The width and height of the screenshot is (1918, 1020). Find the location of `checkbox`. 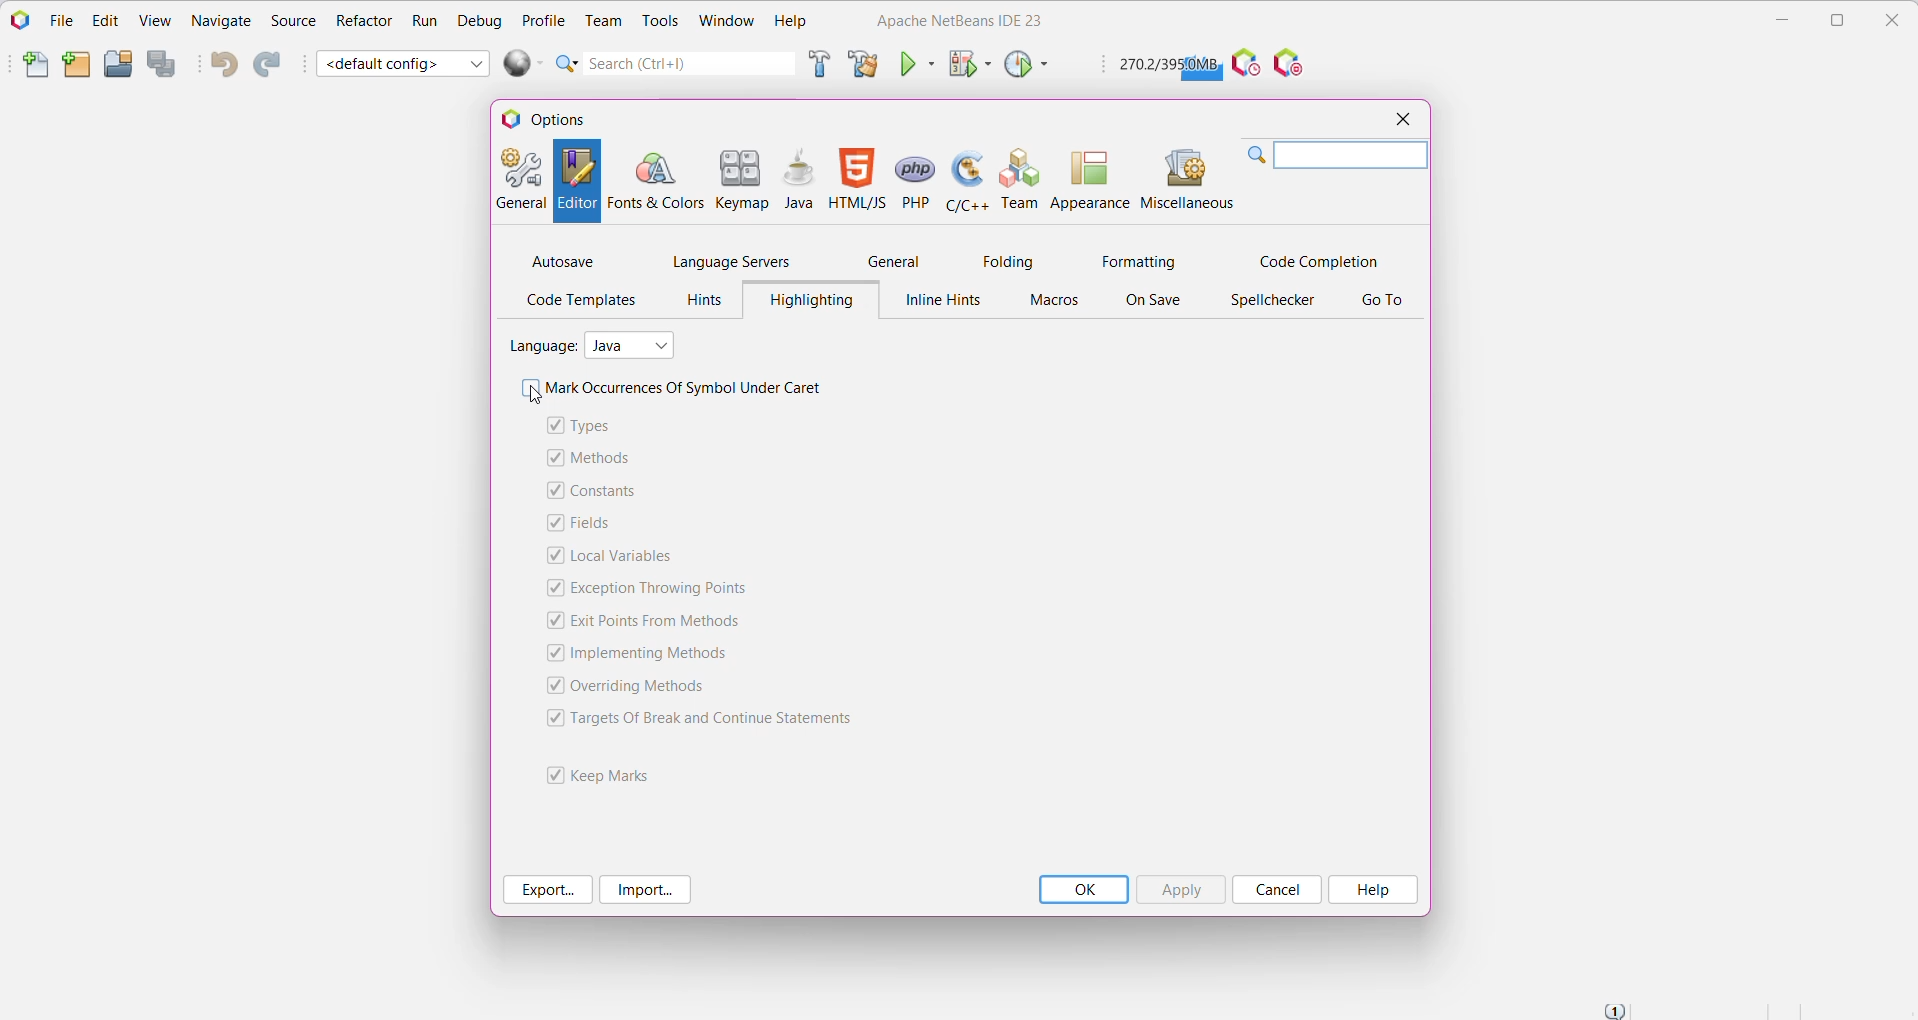

checkbox is located at coordinates (552, 555).